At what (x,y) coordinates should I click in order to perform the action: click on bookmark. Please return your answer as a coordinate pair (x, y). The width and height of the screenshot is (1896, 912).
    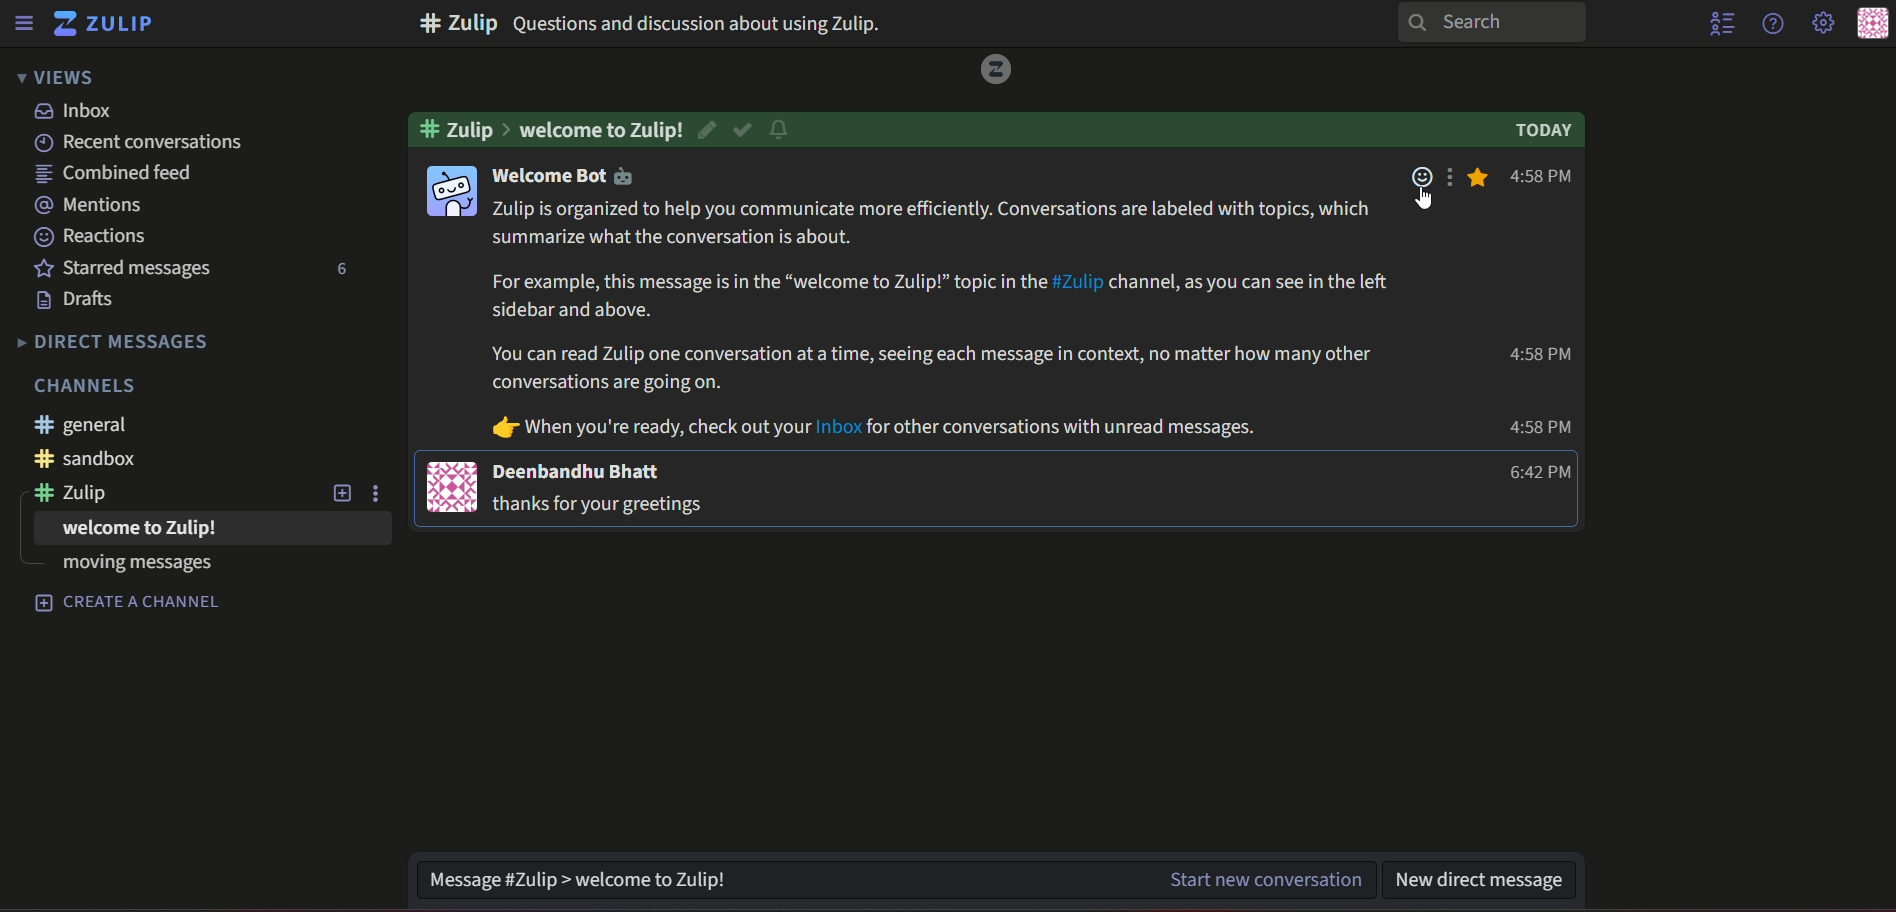
    Looking at the image, I should click on (1483, 177).